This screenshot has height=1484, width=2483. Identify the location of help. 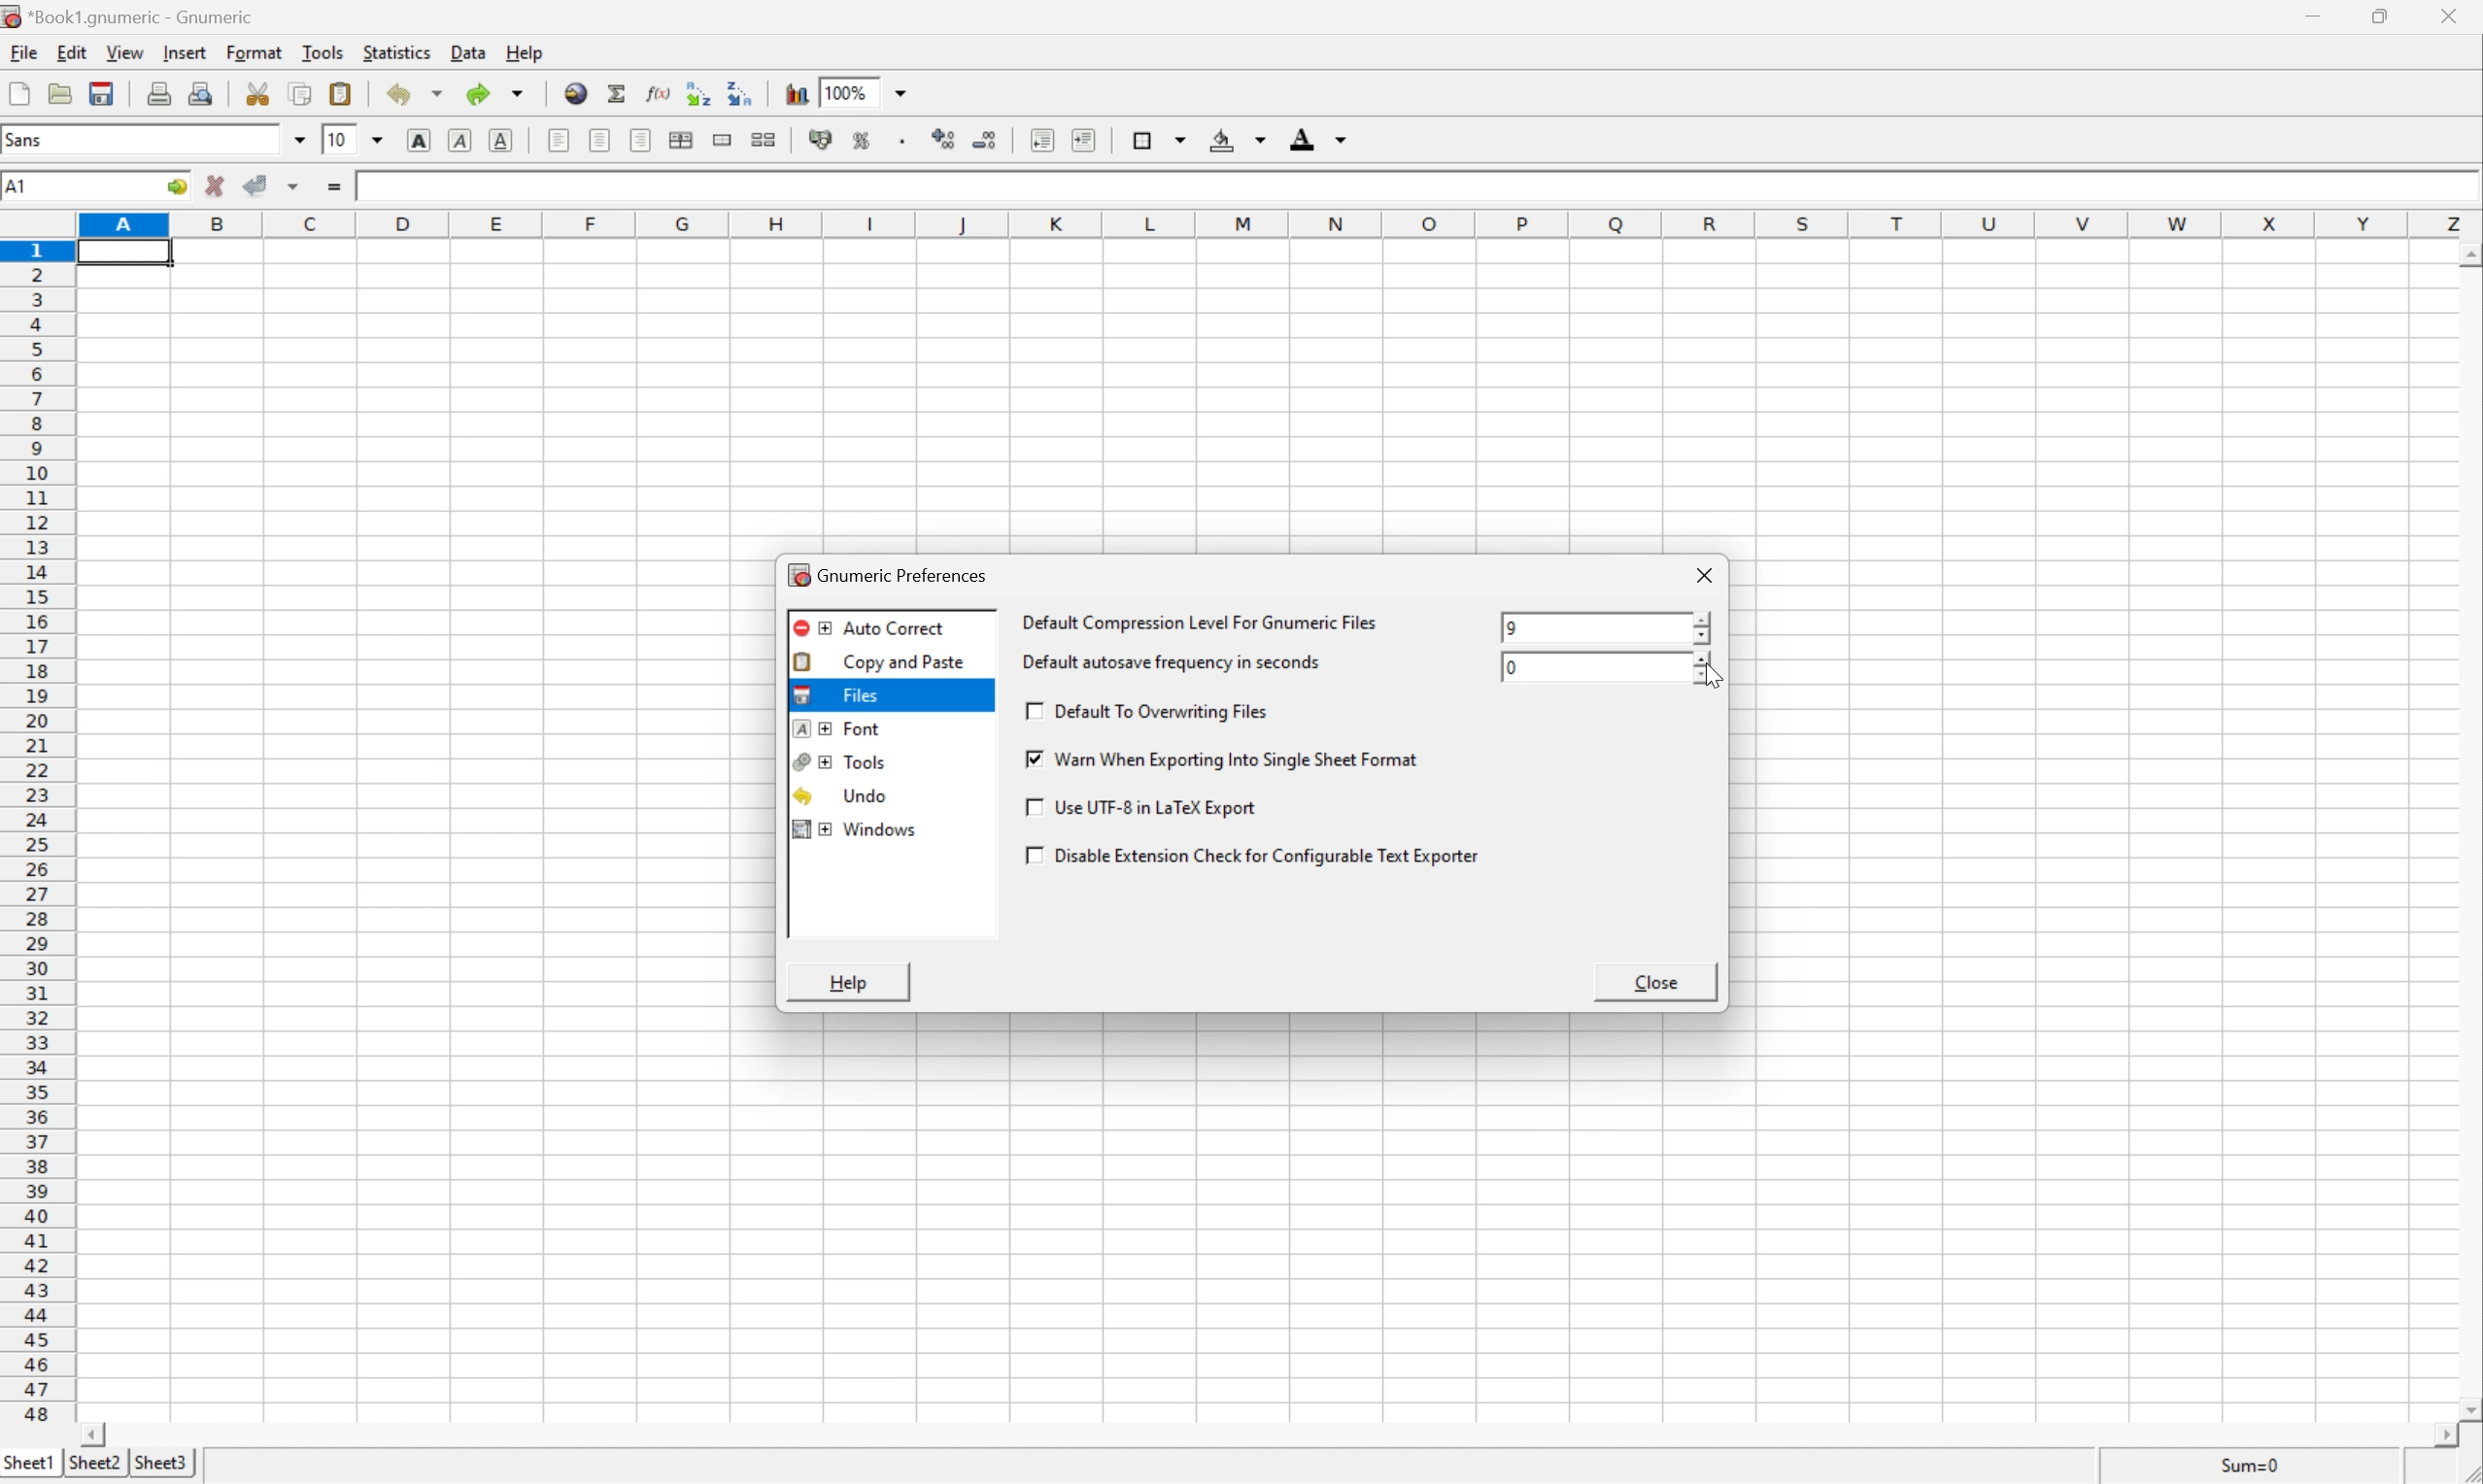
(527, 51).